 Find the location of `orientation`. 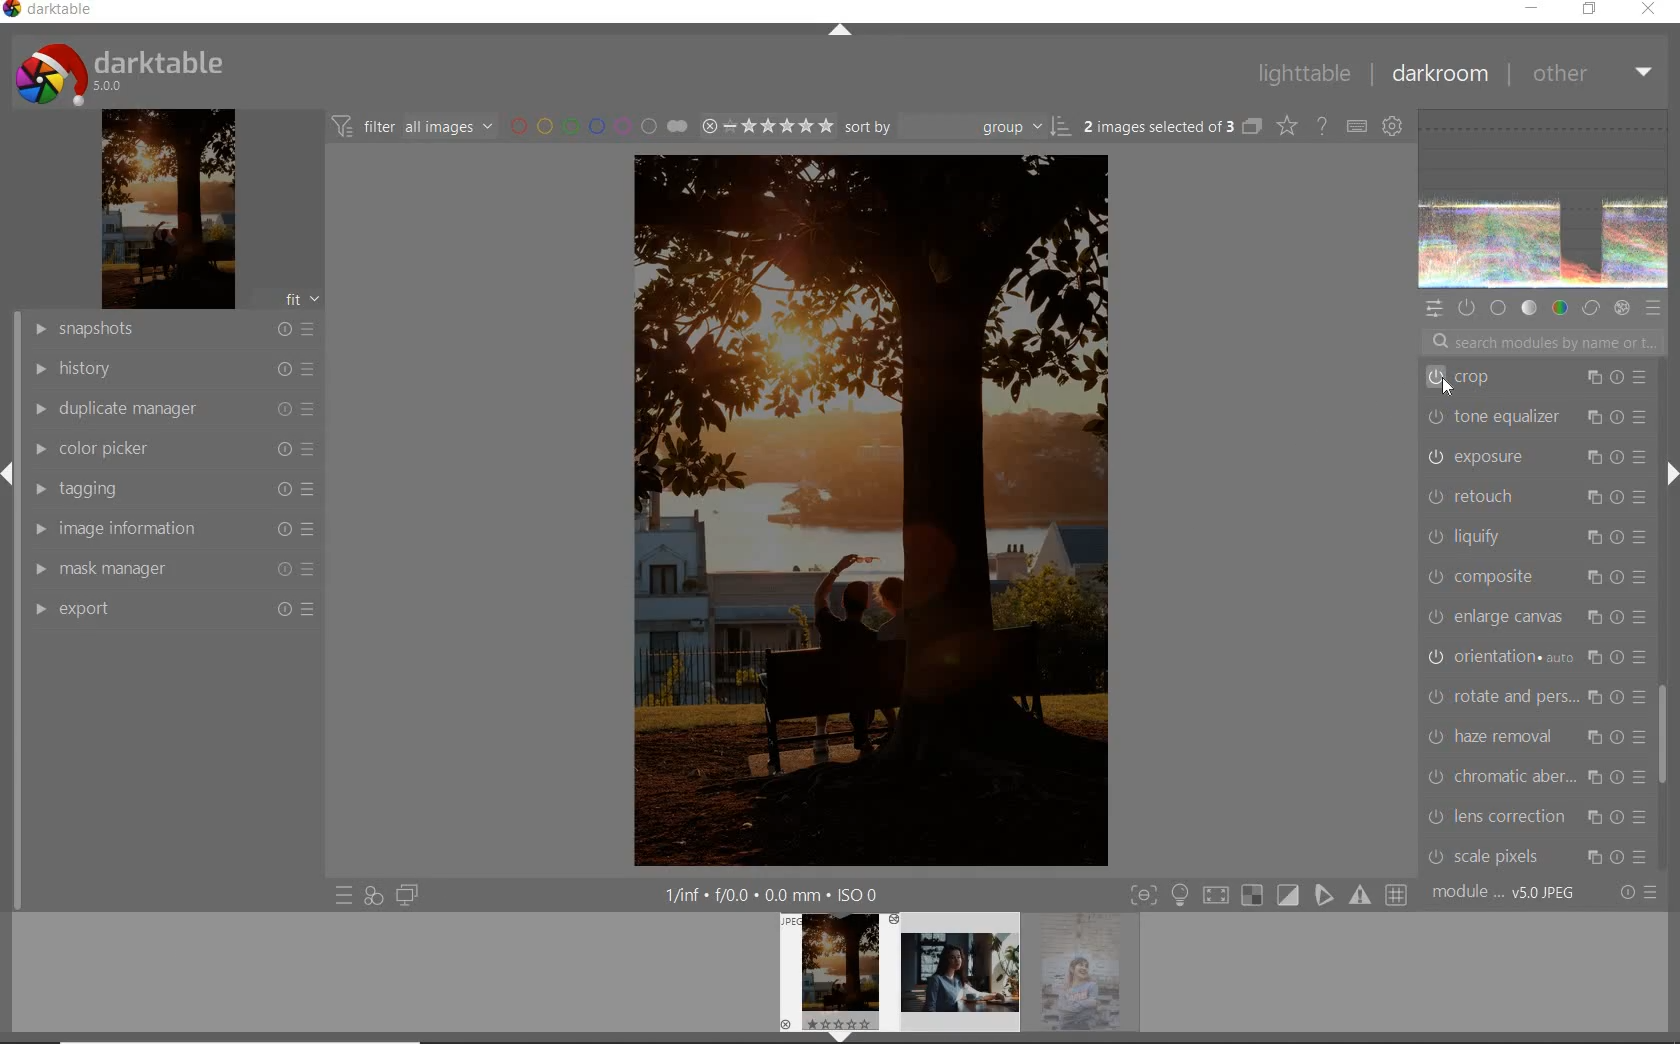

orientation is located at coordinates (1537, 659).